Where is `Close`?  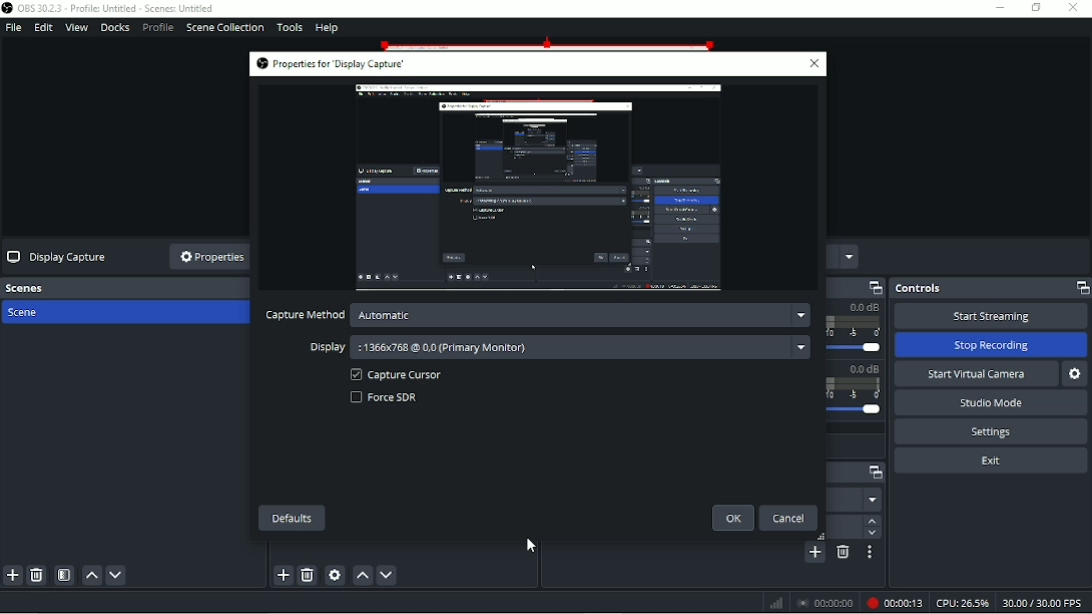
Close is located at coordinates (815, 64).